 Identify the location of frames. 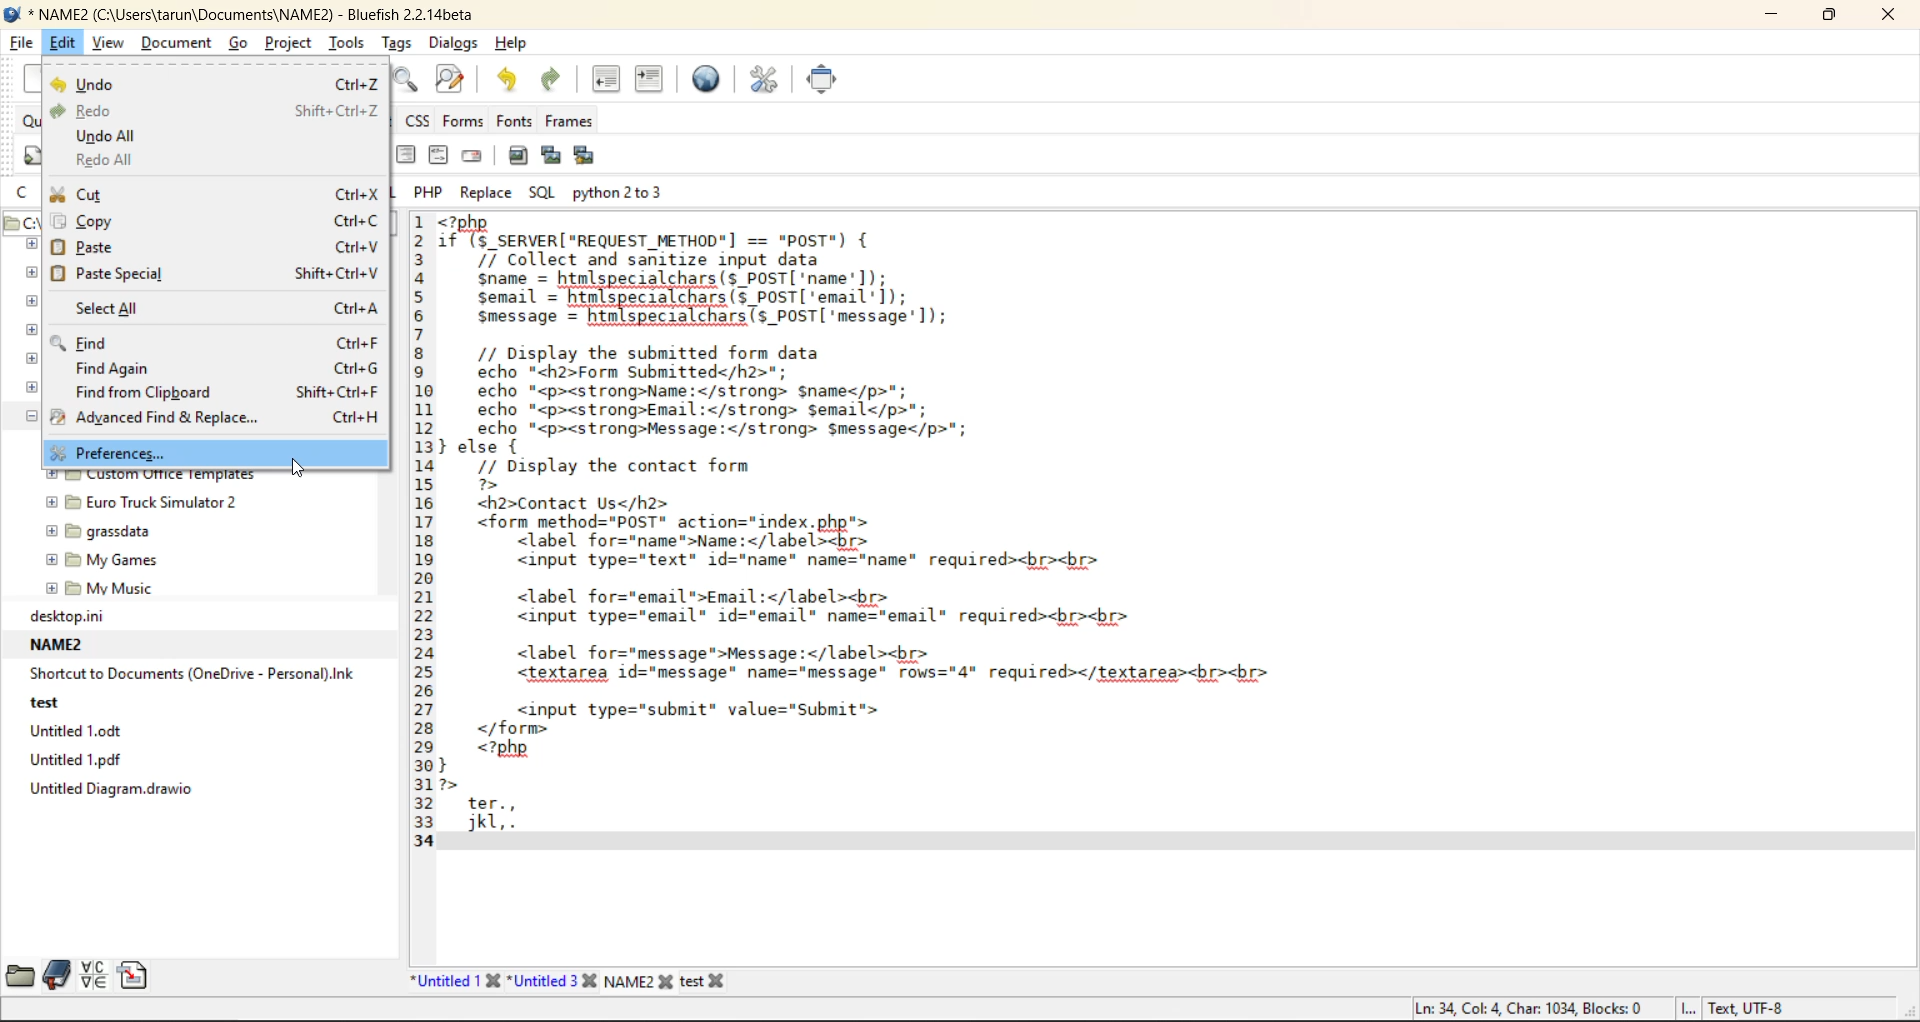
(573, 121).